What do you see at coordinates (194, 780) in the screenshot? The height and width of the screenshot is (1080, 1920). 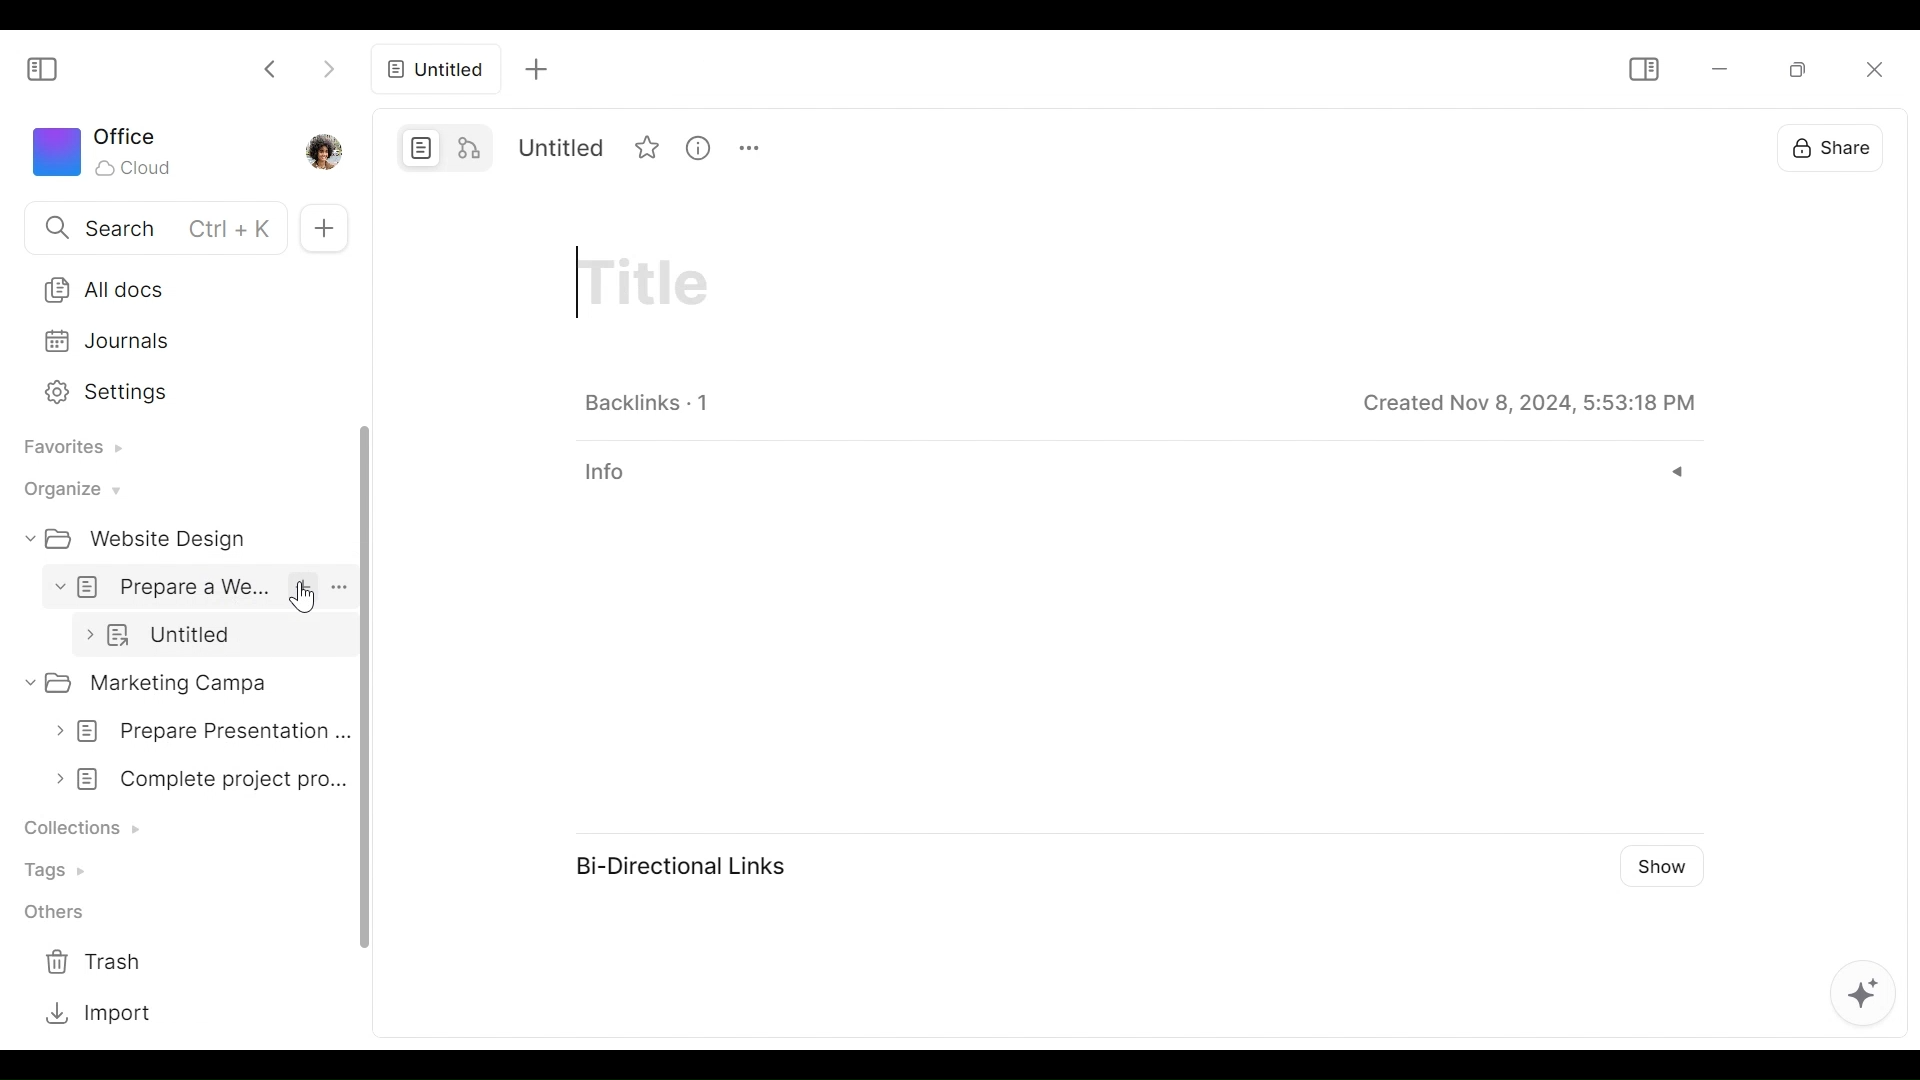 I see `Document` at bounding box center [194, 780].